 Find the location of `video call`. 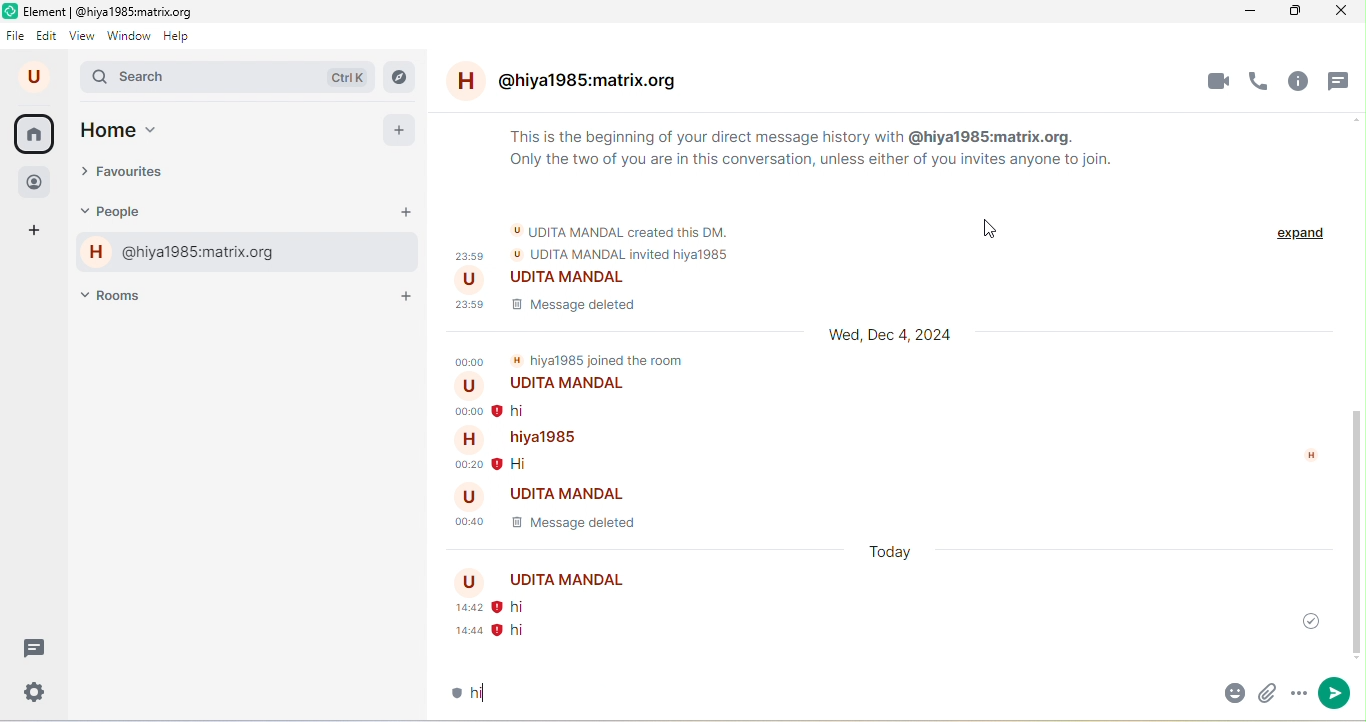

video call is located at coordinates (1217, 81).